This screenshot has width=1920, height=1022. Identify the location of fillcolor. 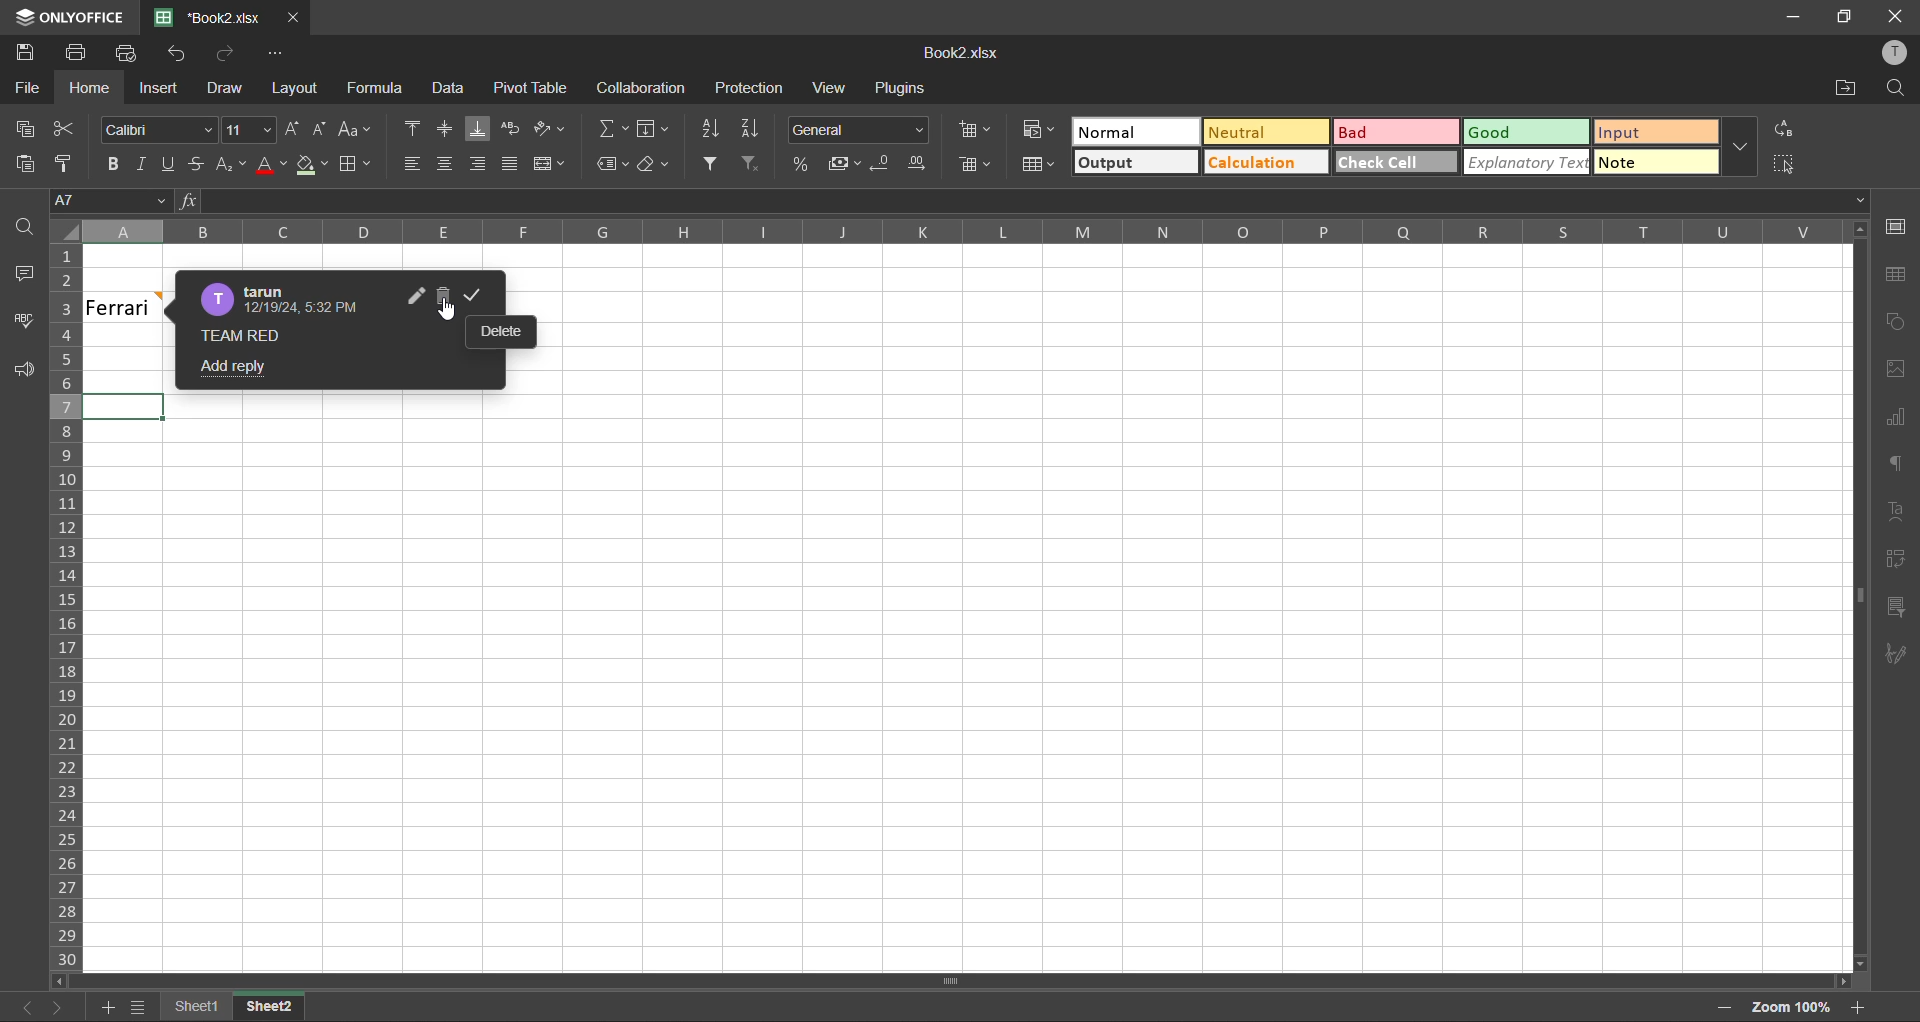
(310, 166).